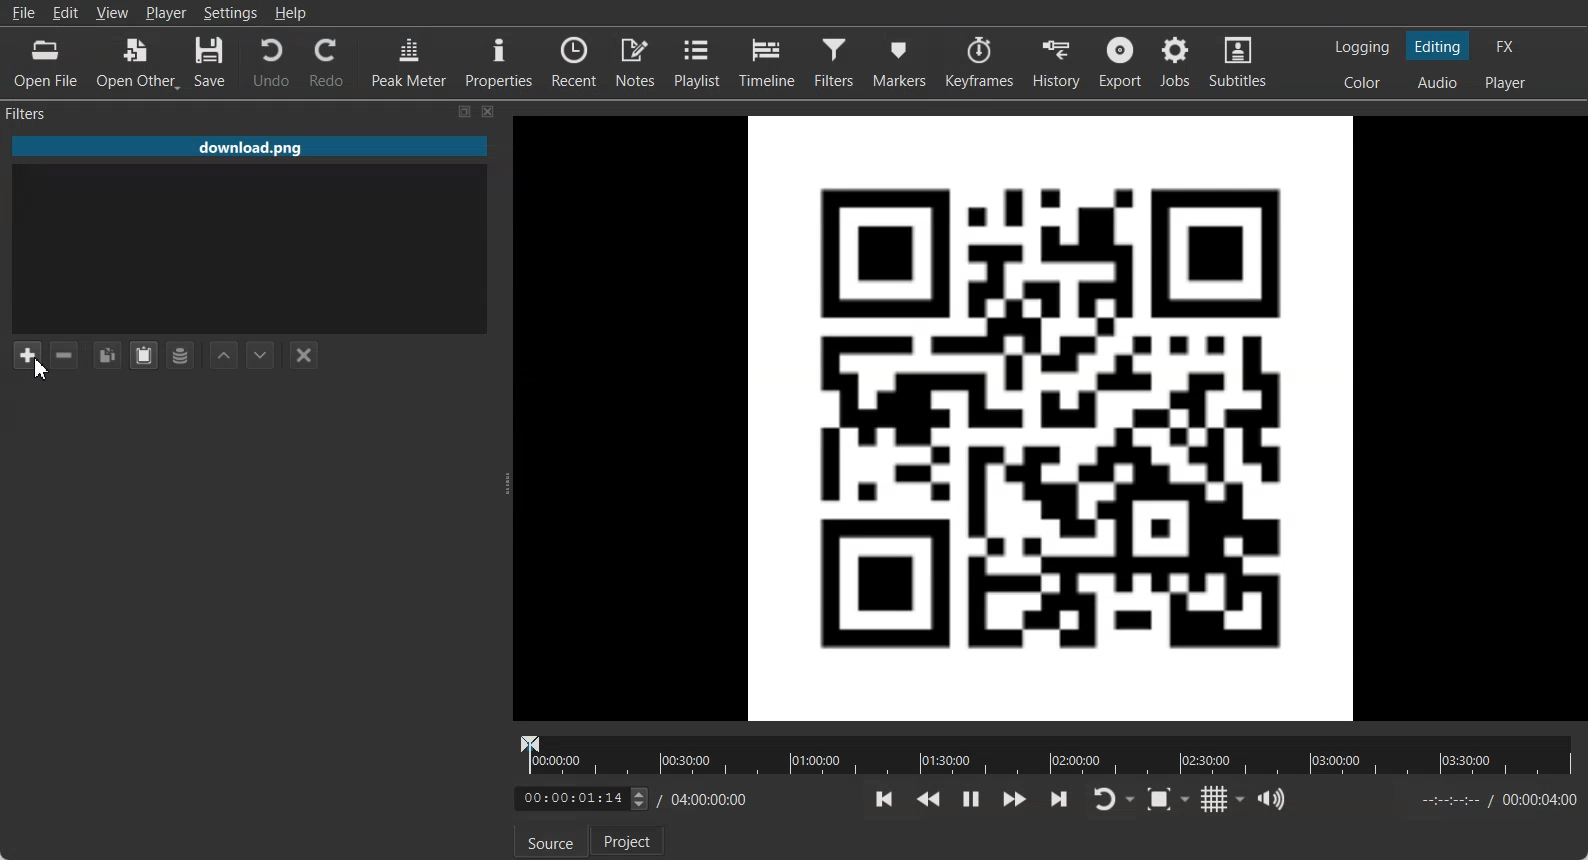  I want to click on Select a clip, so click(250, 250).